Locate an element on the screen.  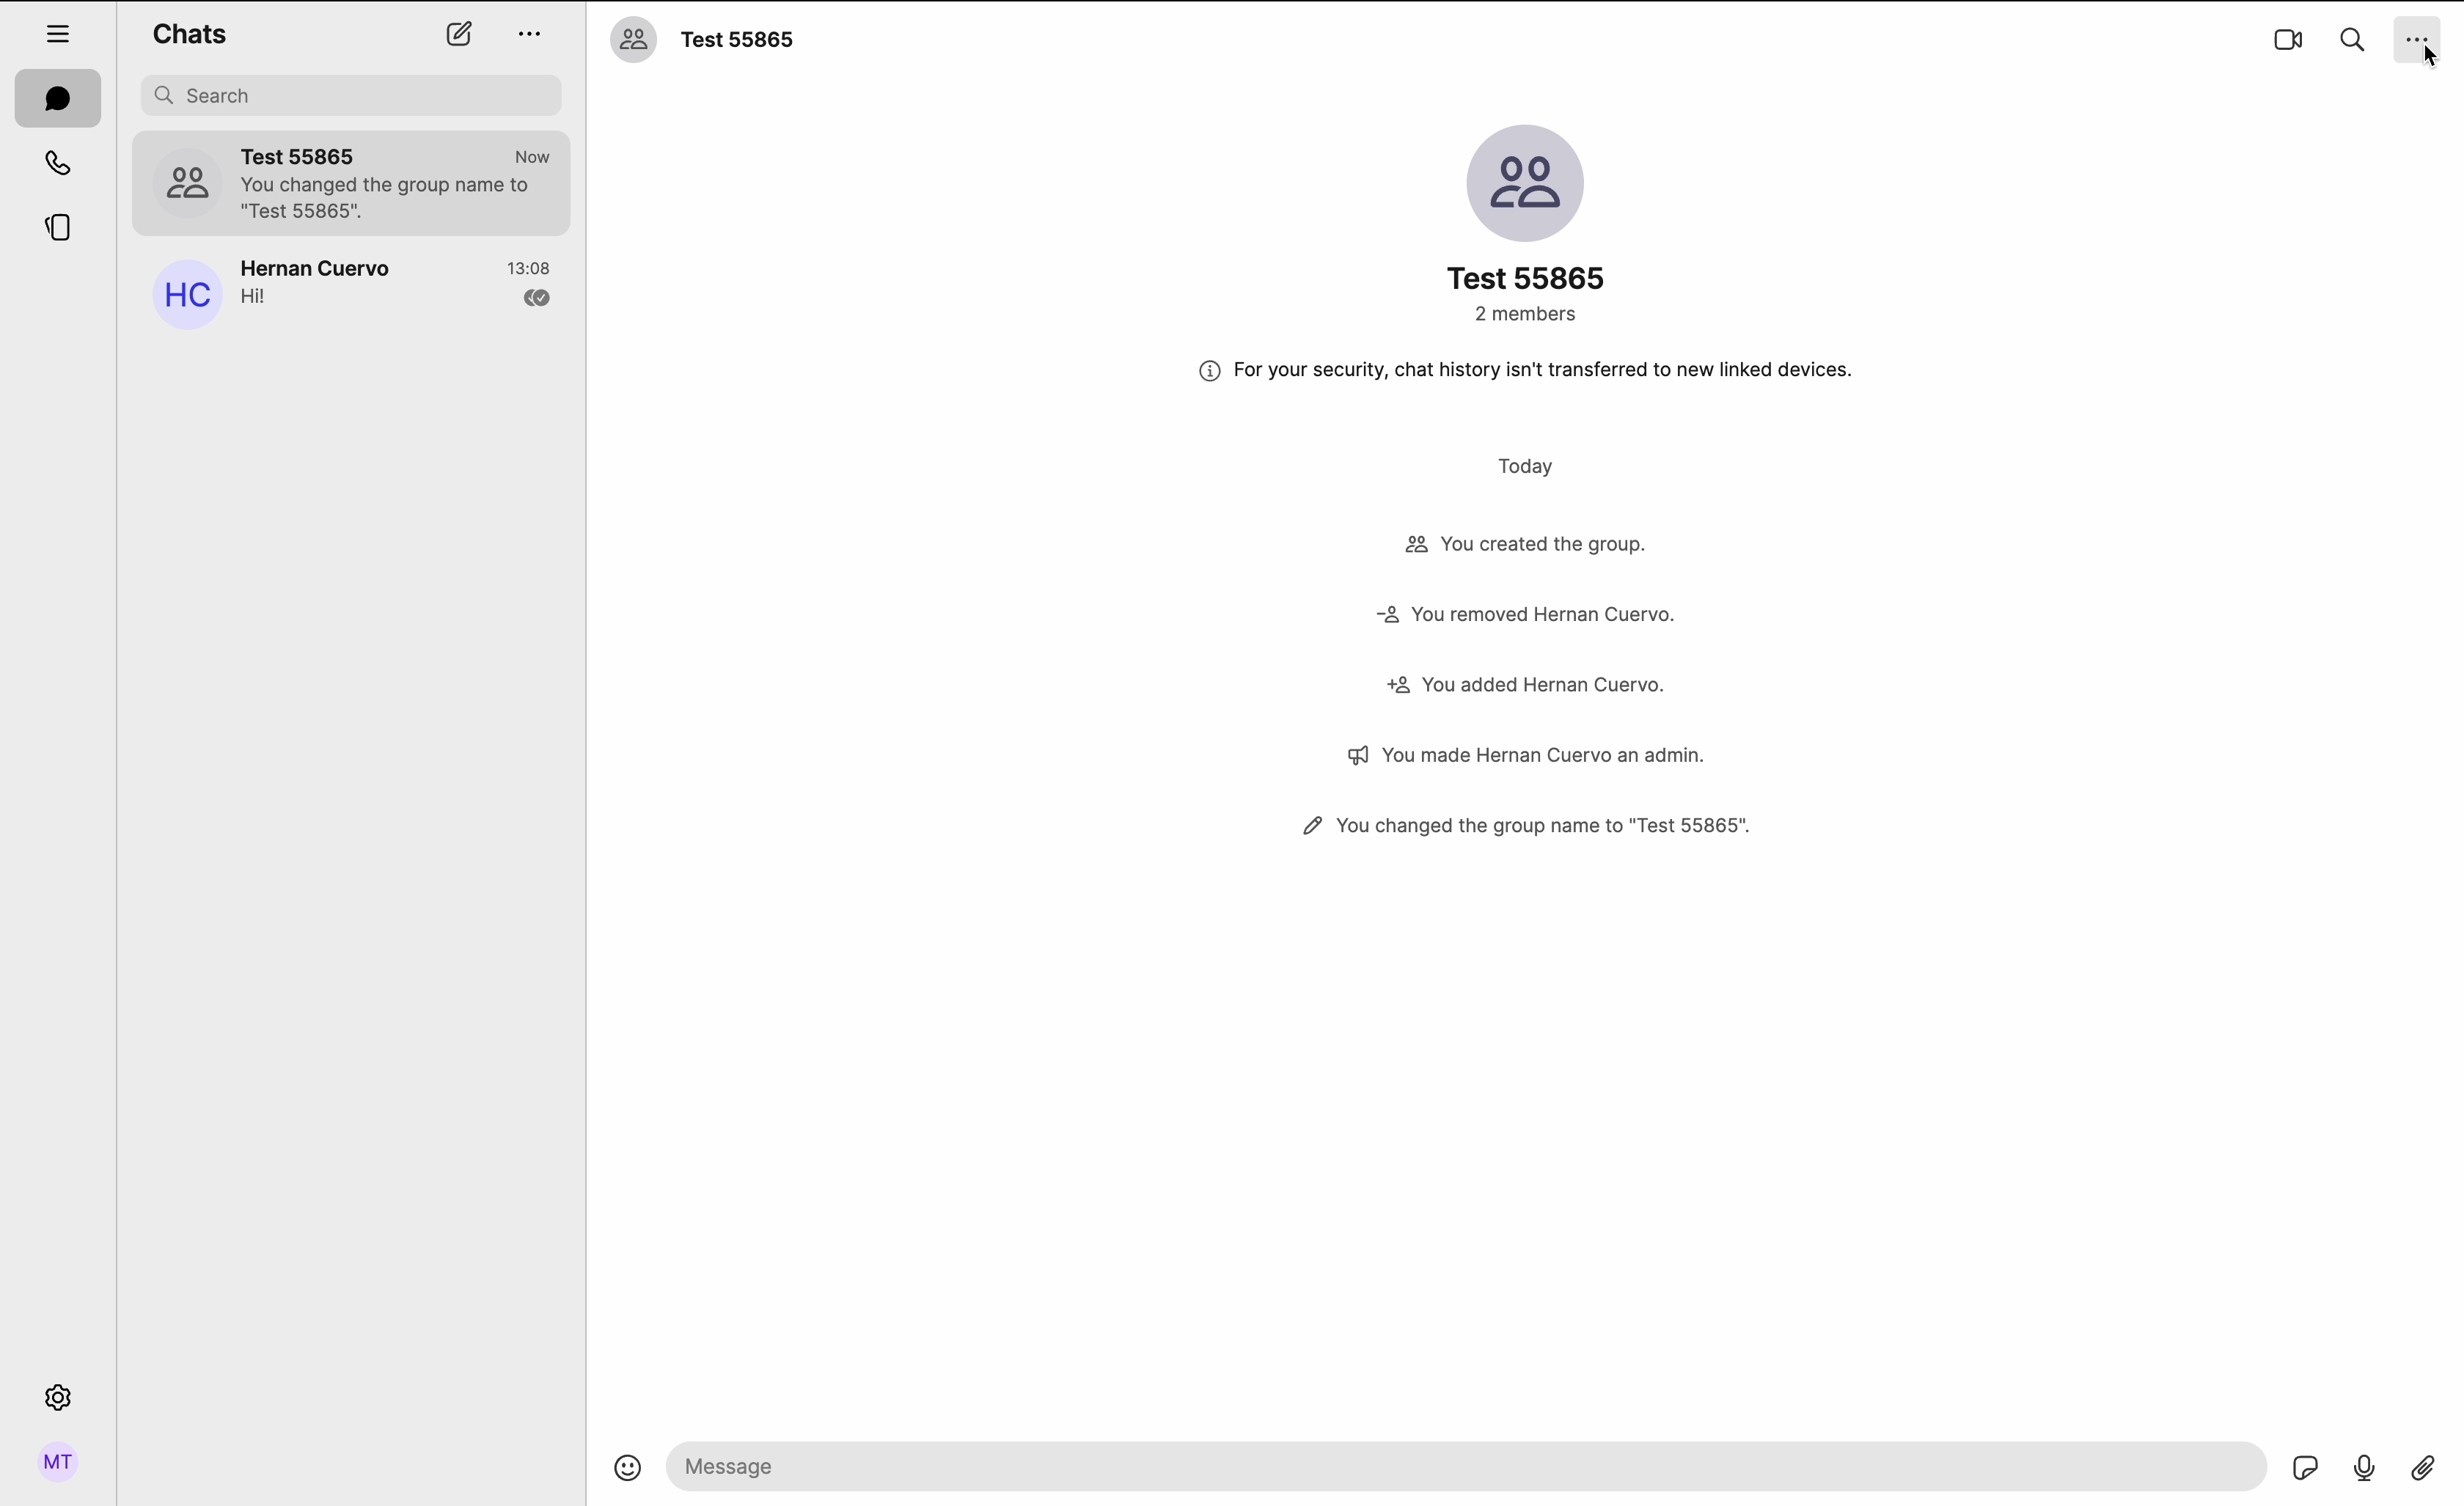
profile picture is located at coordinates (634, 40).